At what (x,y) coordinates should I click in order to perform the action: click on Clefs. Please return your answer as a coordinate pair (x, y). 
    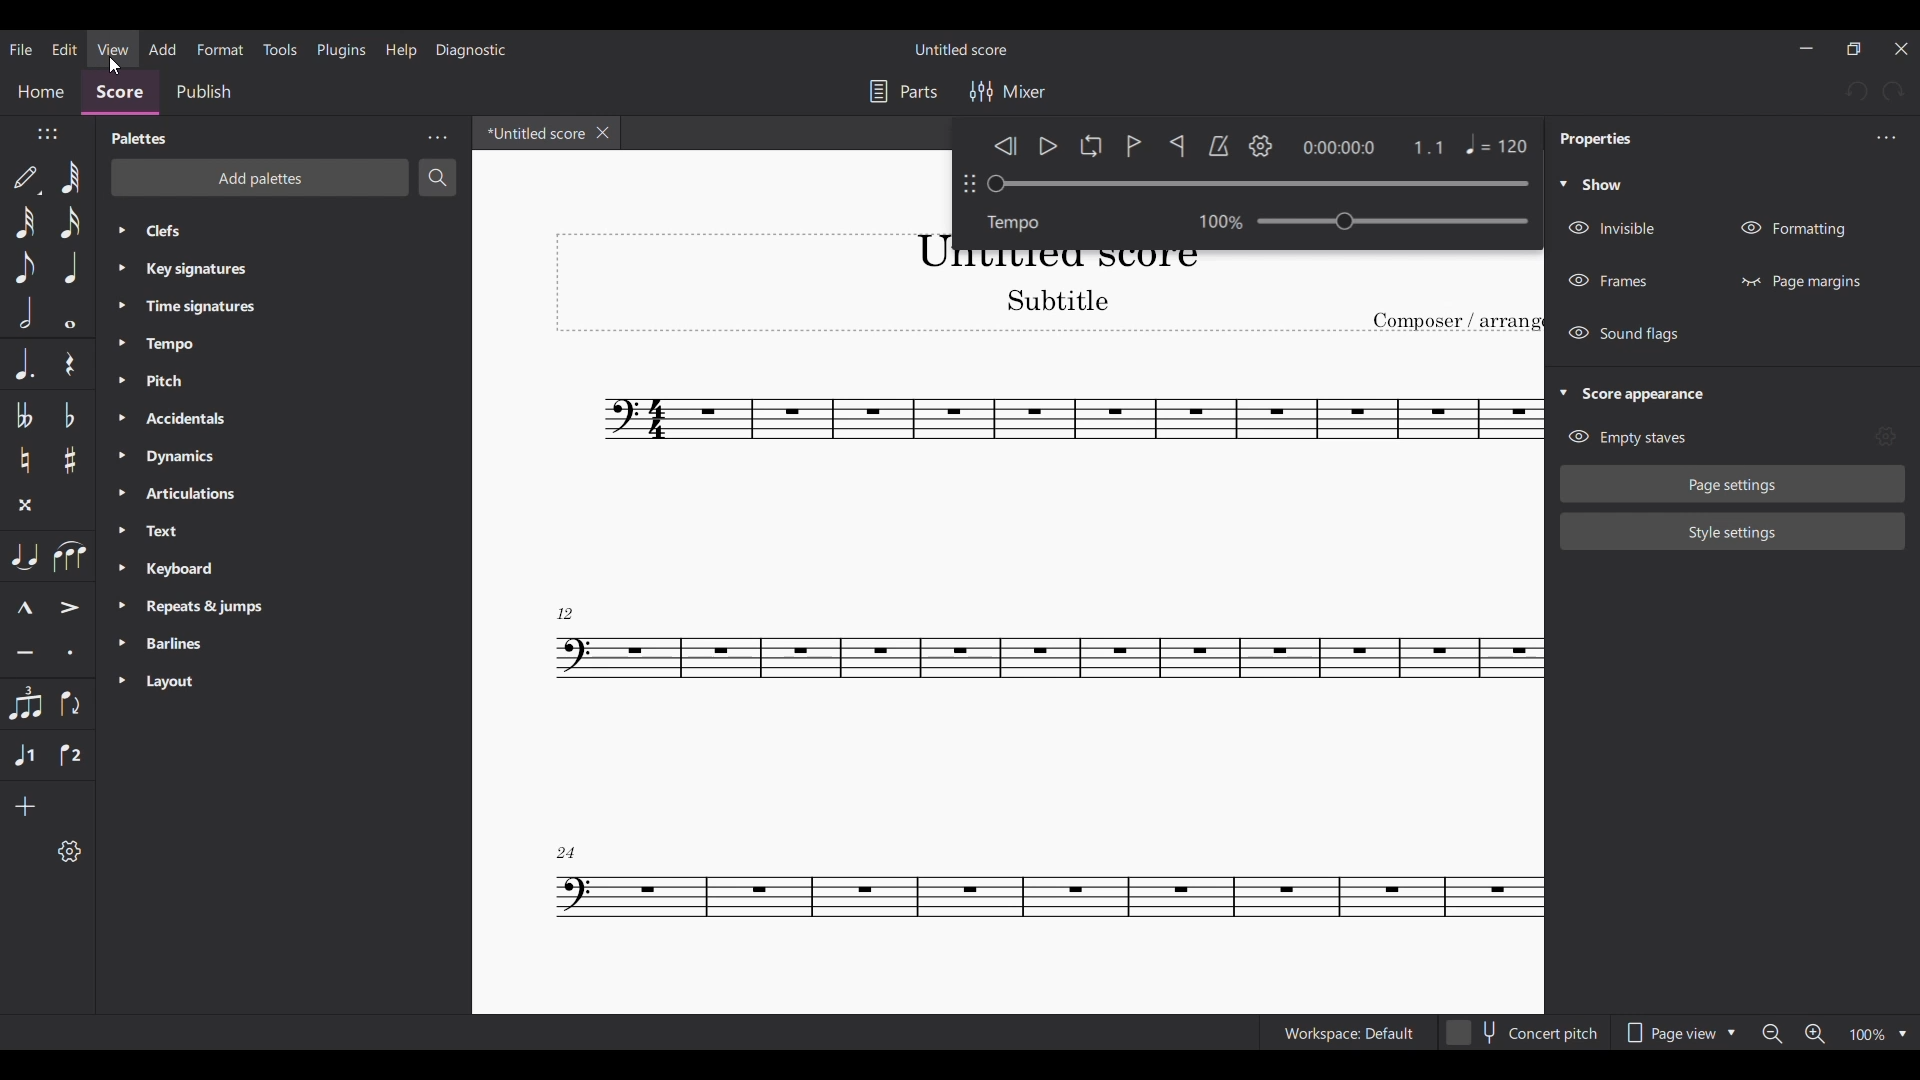
    Looking at the image, I should click on (267, 231).